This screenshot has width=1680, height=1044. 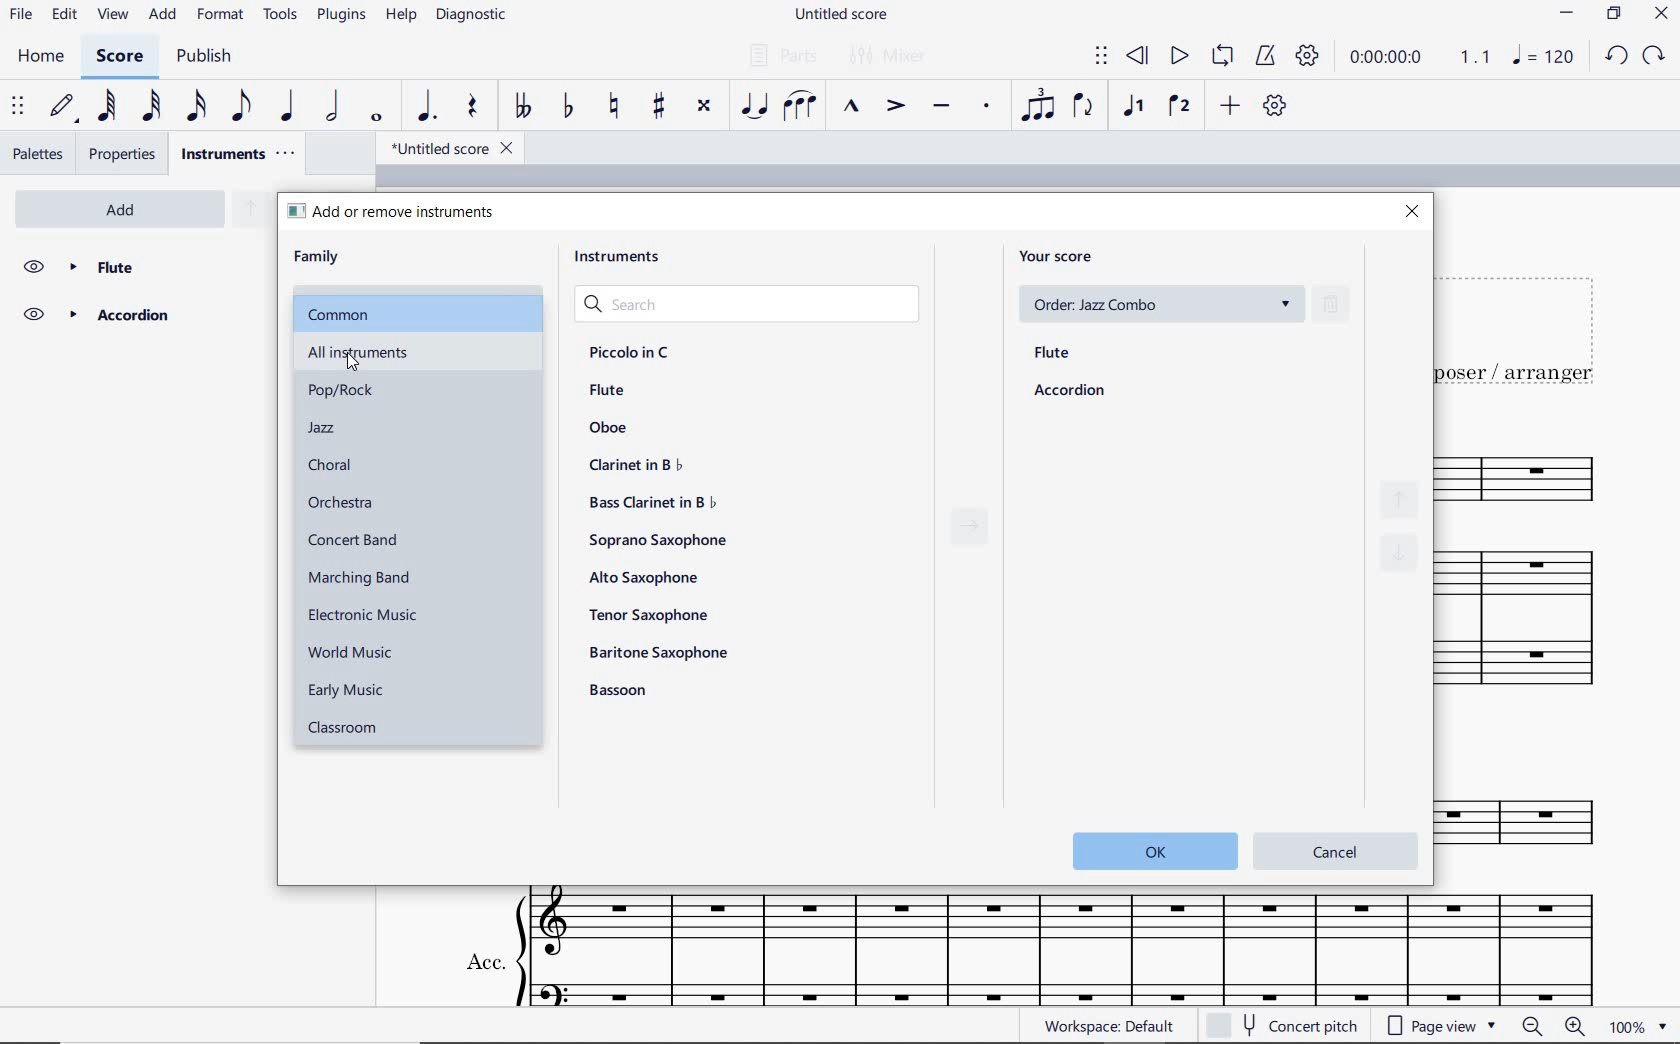 I want to click on instruments, so click(x=236, y=154).